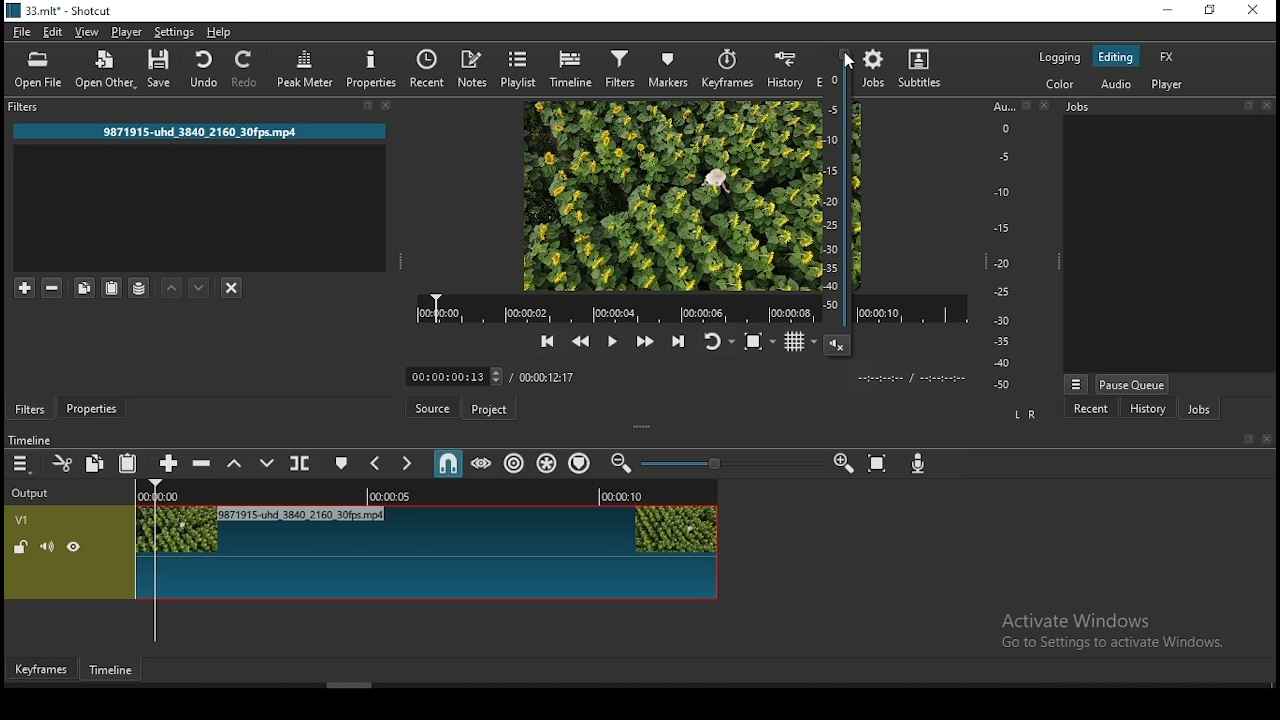 Image resolution: width=1280 pixels, height=720 pixels. Describe the element at coordinates (141, 290) in the screenshot. I see `save filter sets` at that location.